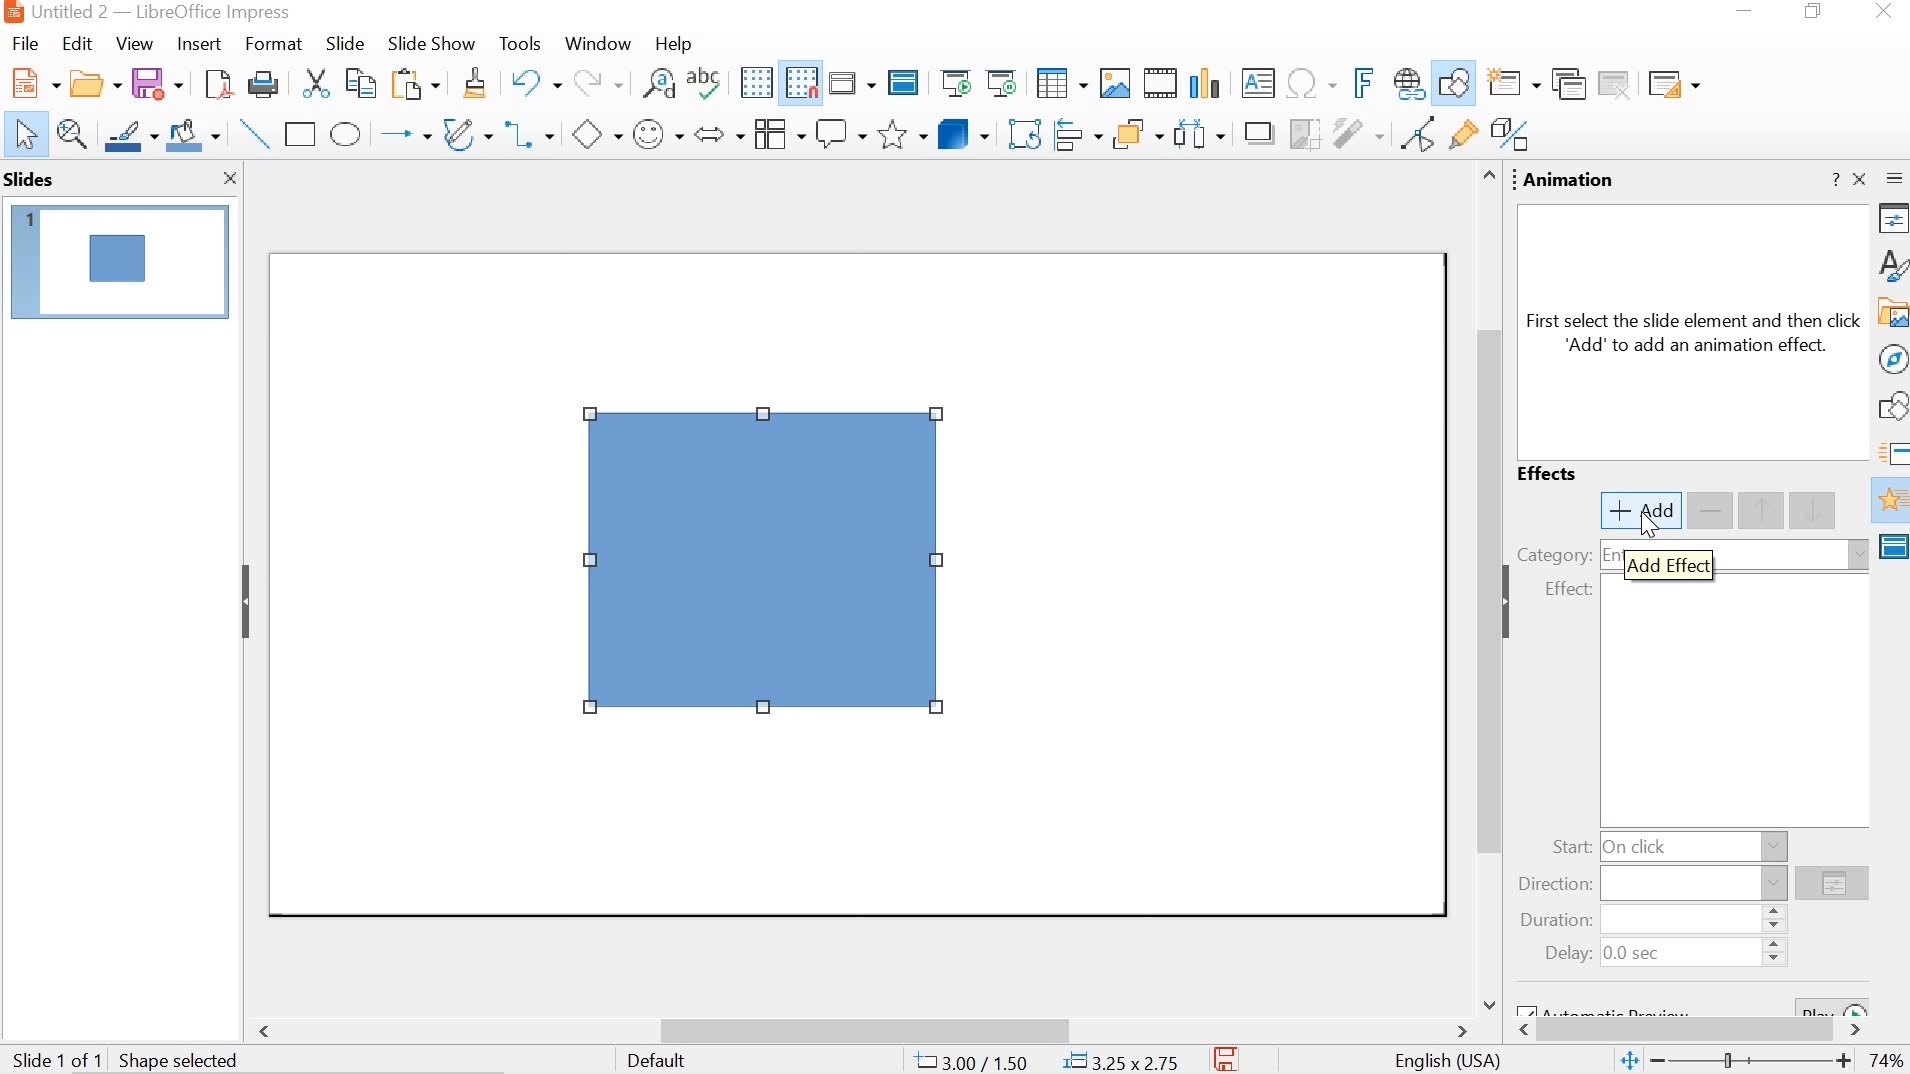 This screenshot has height=1074, width=1910. What do you see at coordinates (1890, 1061) in the screenshot?
I see `zoom factor` at bounding box center [1890, 1061].